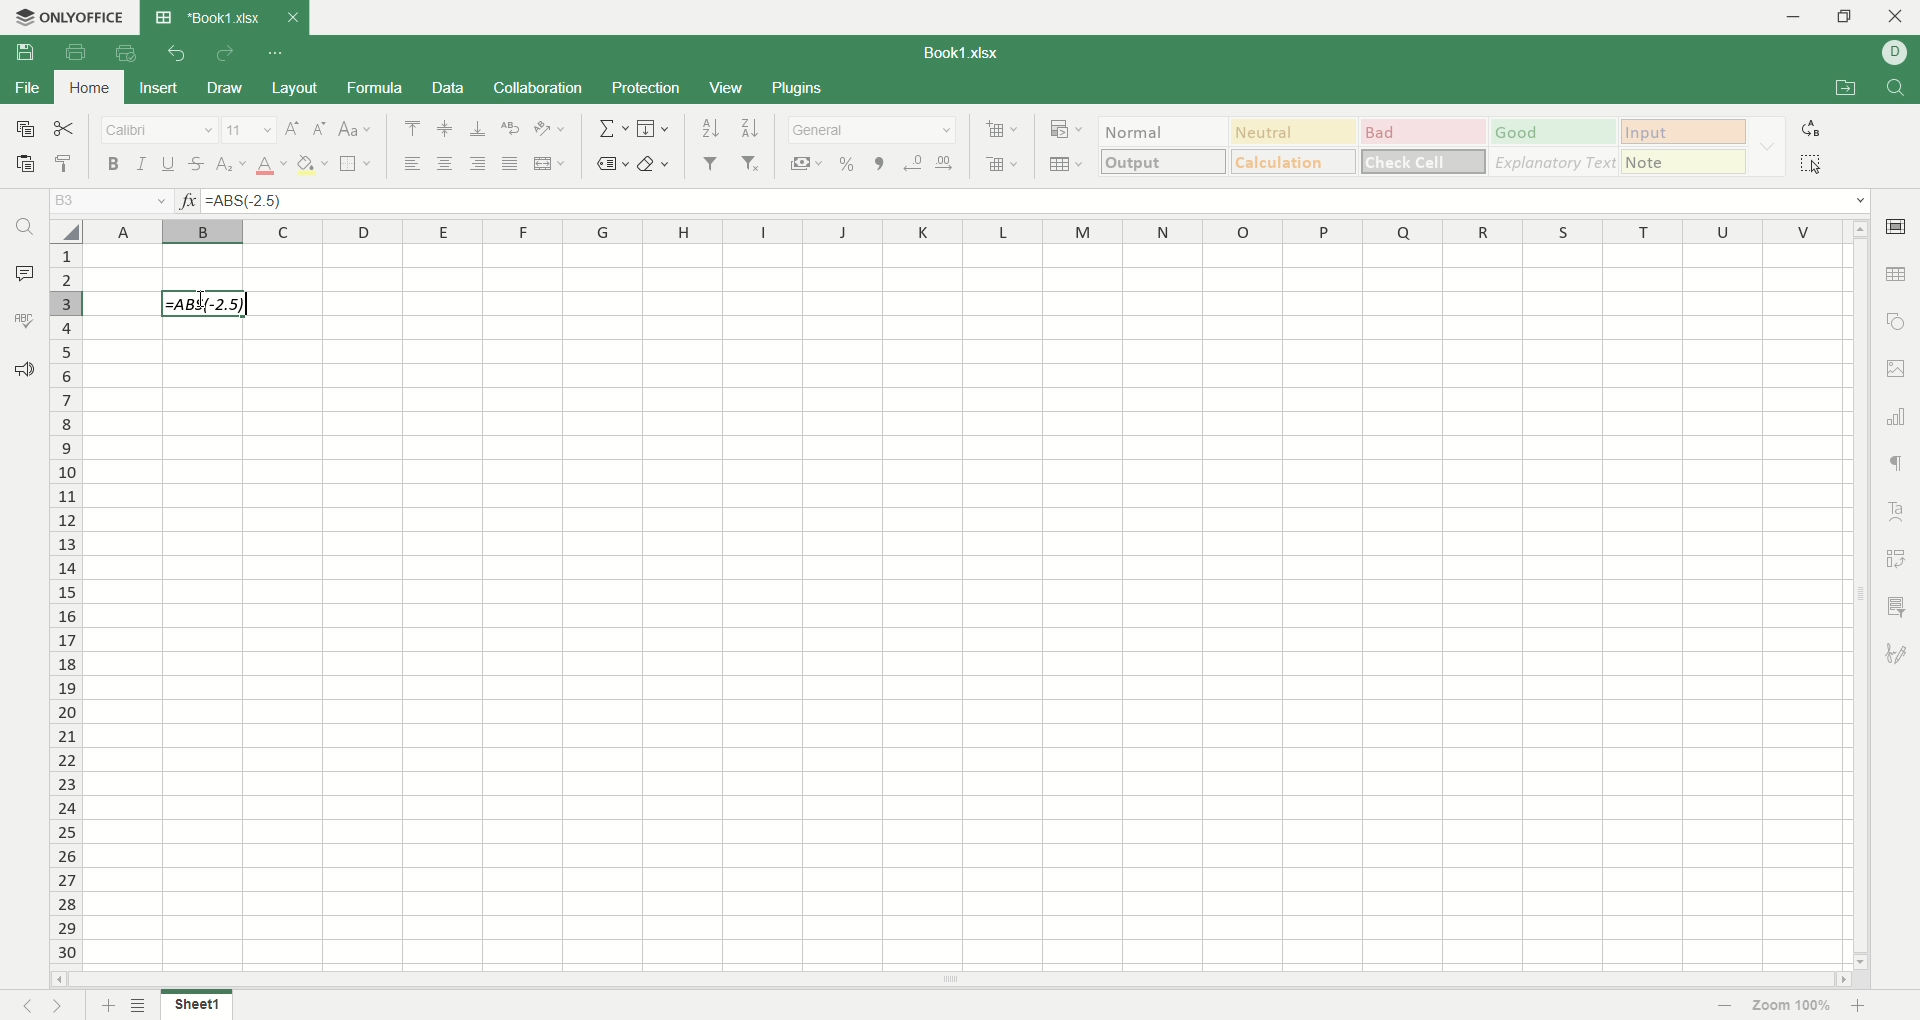 Image resolution: width=1920 pixels, height=1020 pixels. I want to click on background color, so click(313, 164).